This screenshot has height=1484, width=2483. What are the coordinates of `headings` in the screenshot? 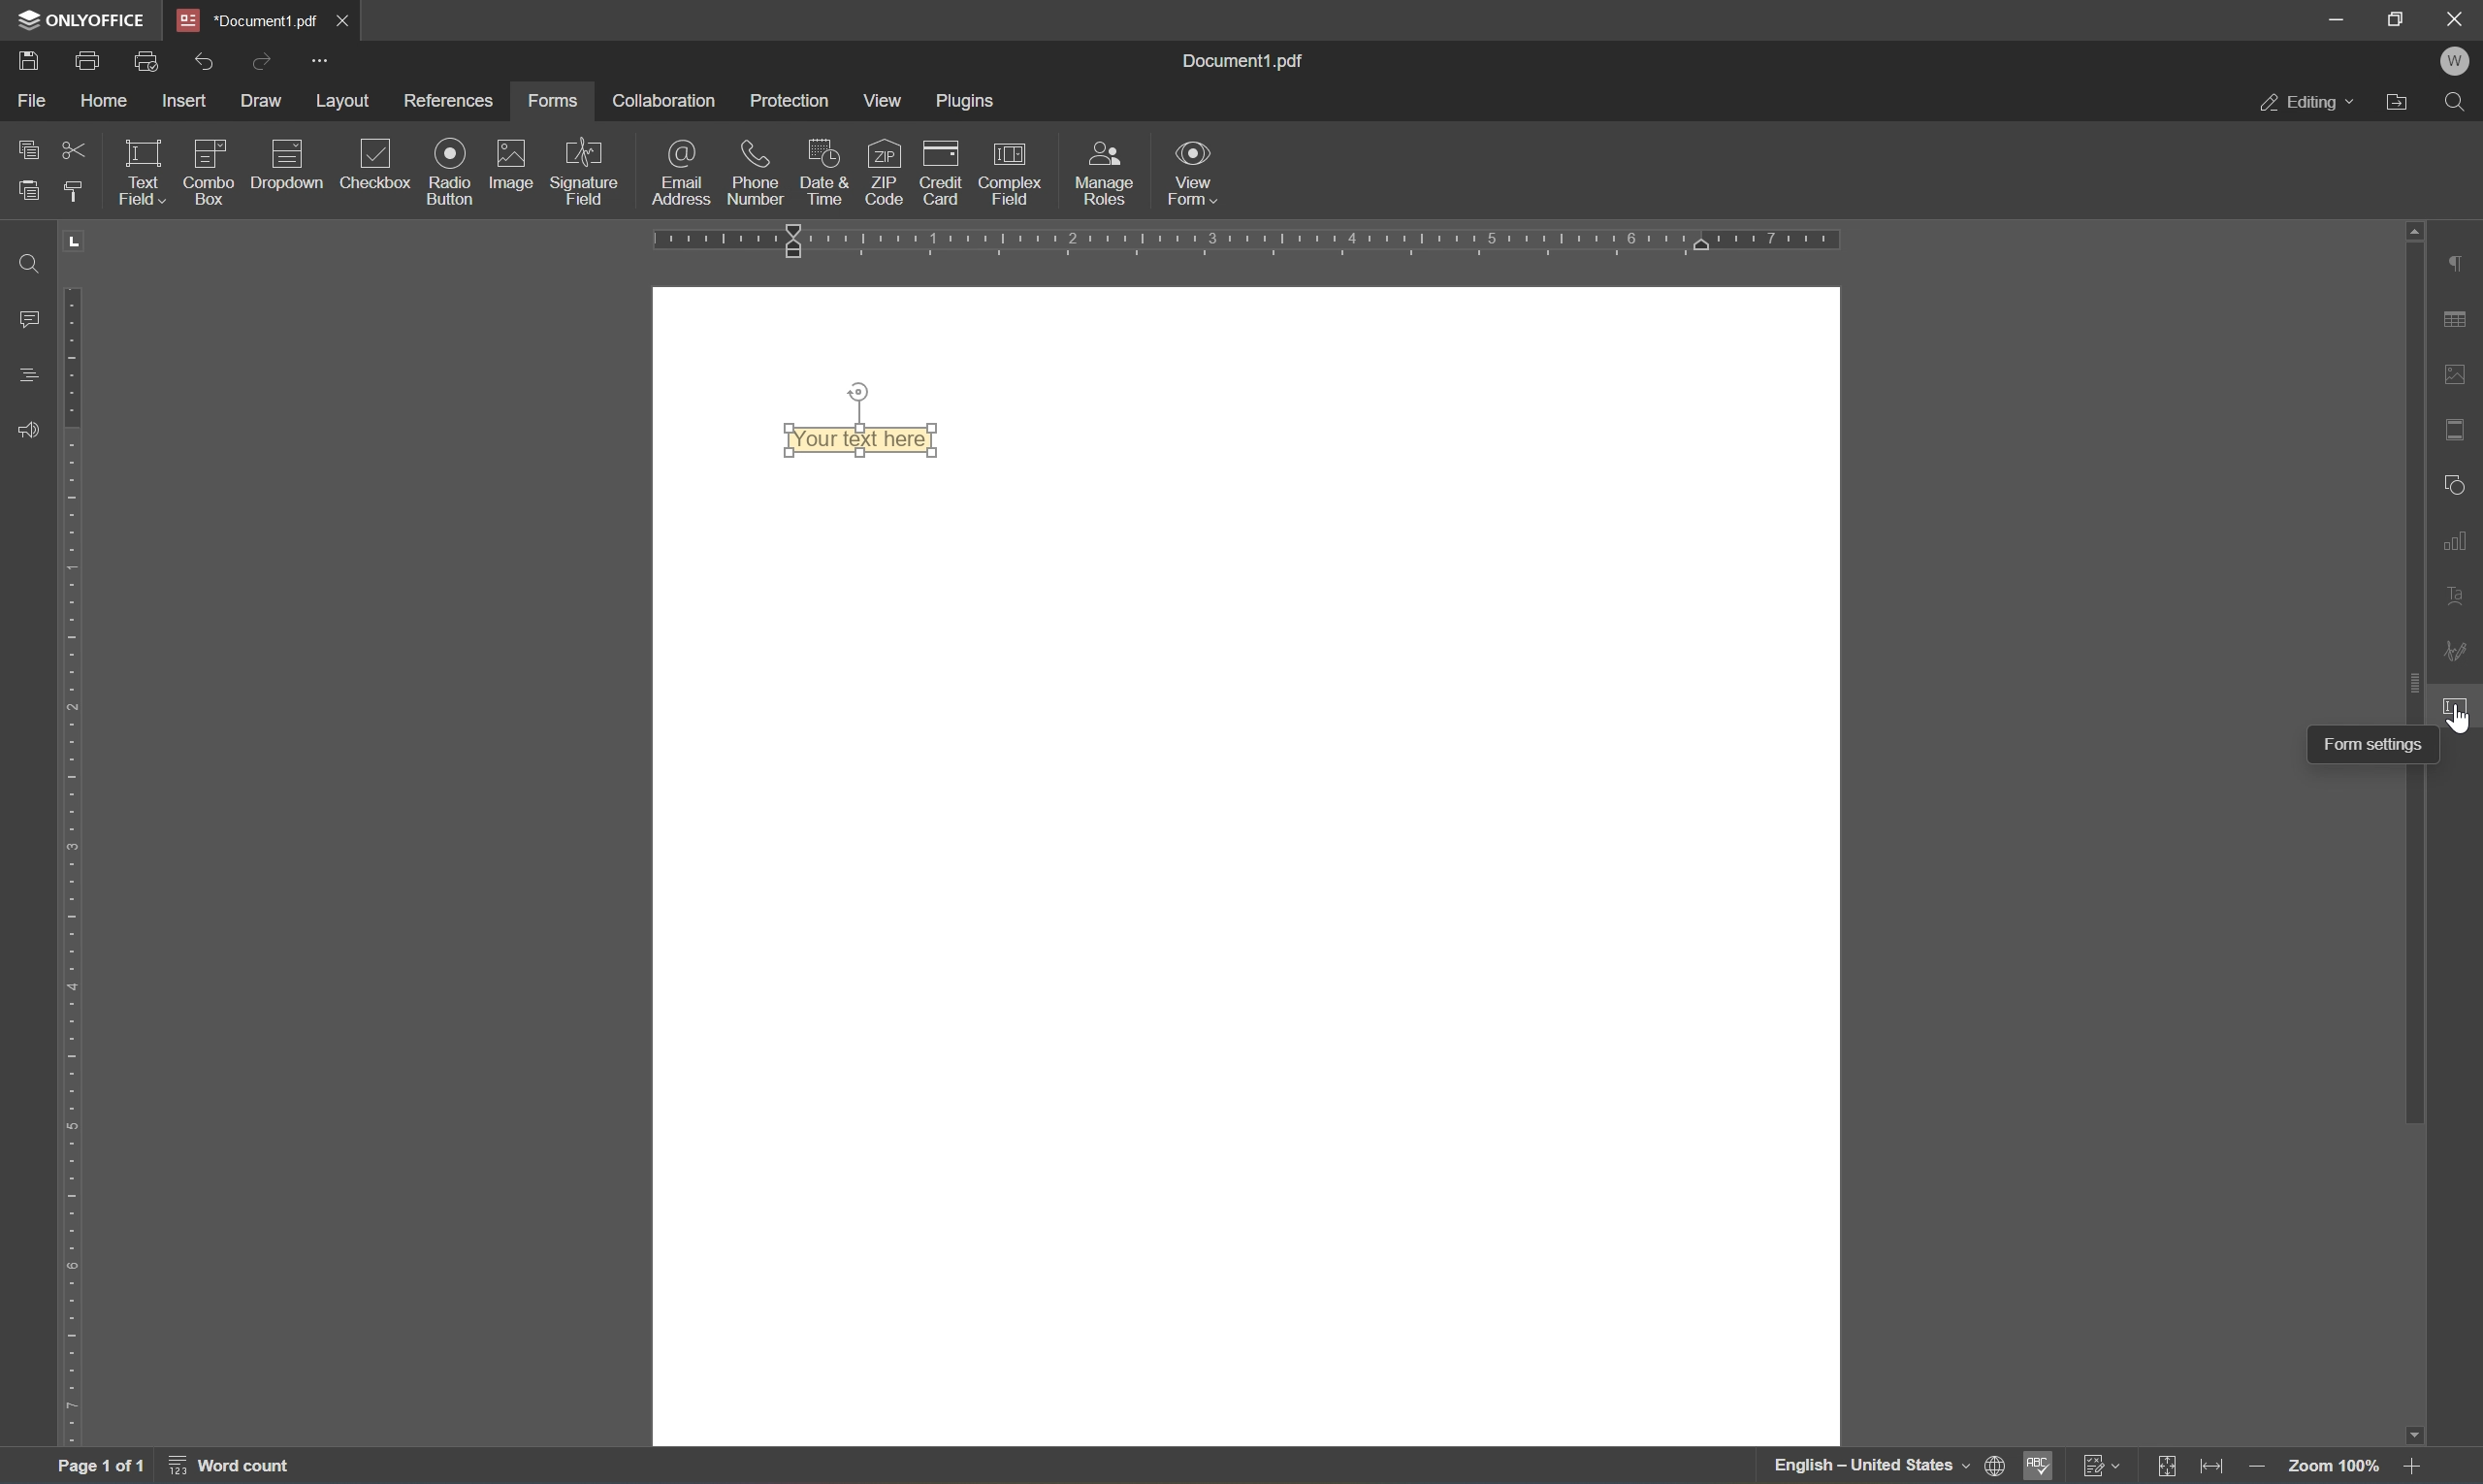 It's located at (33, 376).